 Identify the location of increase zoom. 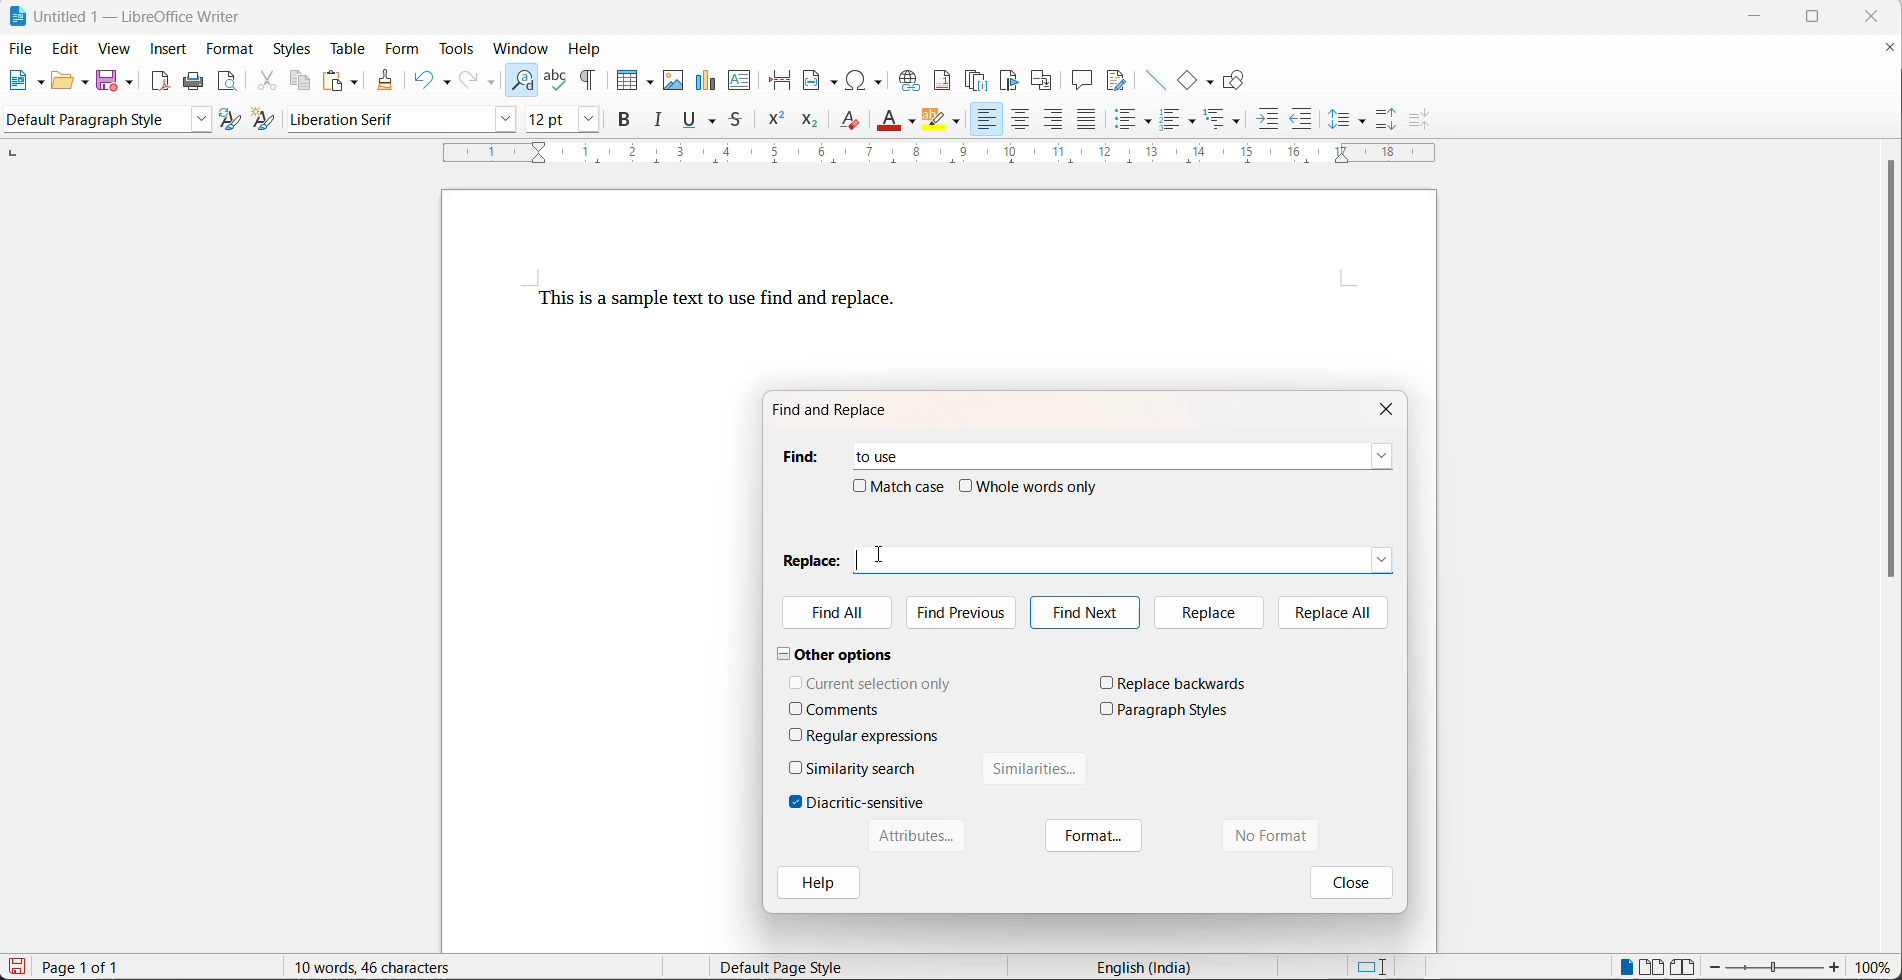
(1837, 969).